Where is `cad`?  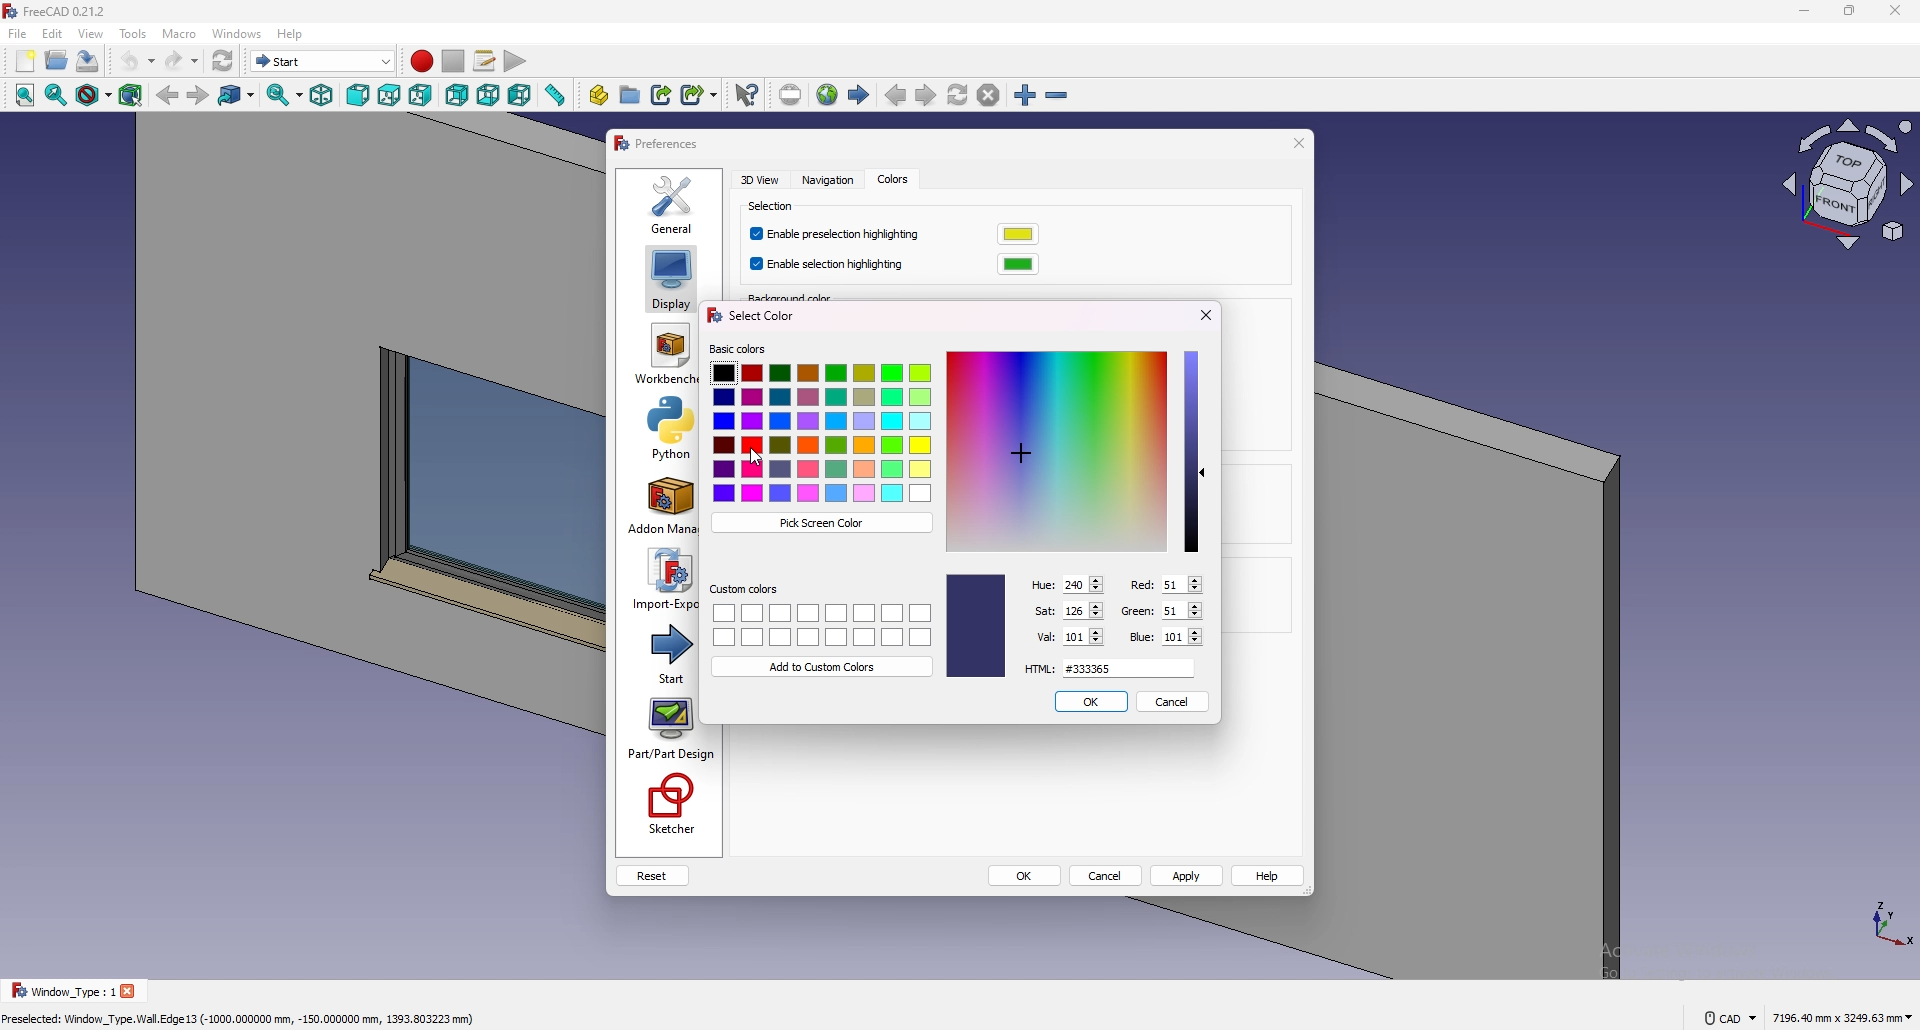 cad is located at coordinates (1730, 1016).